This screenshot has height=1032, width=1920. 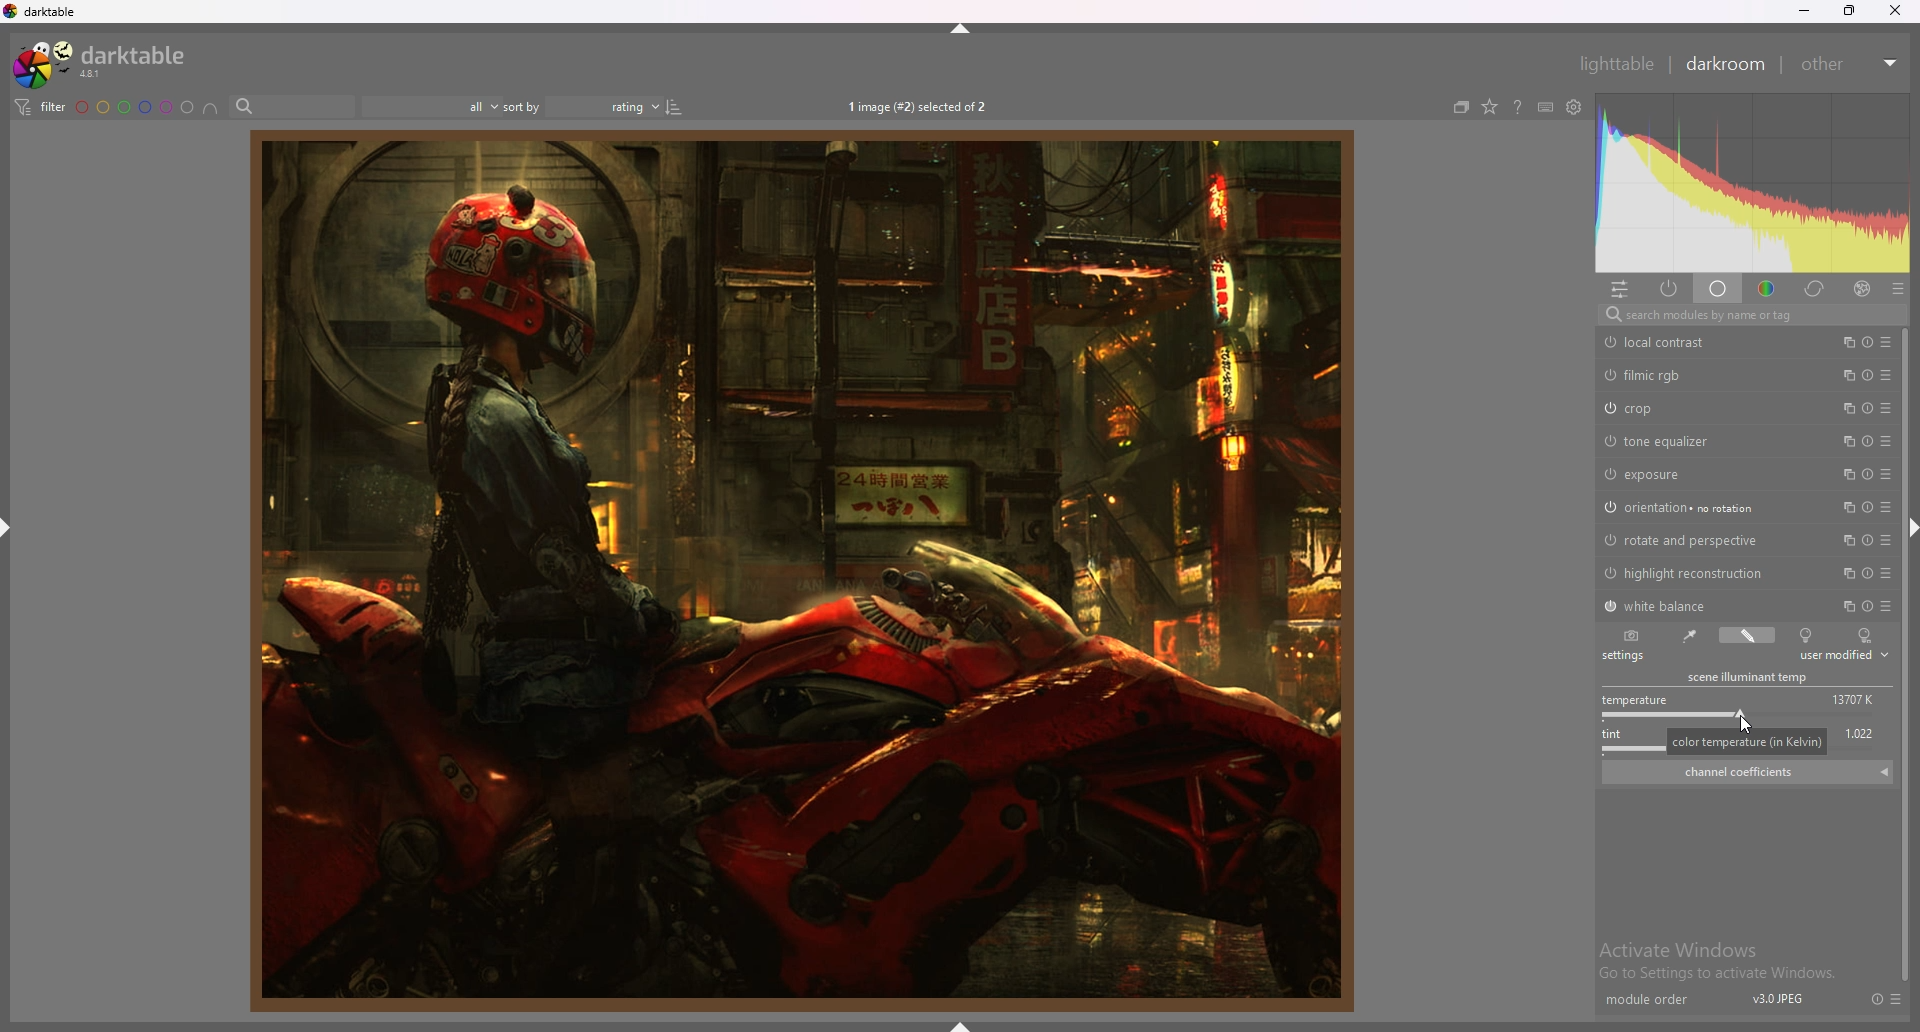 What do you see at coordinates (1850, 64) in the screenshot?
I see `other` at bounding box center [1850, 64].